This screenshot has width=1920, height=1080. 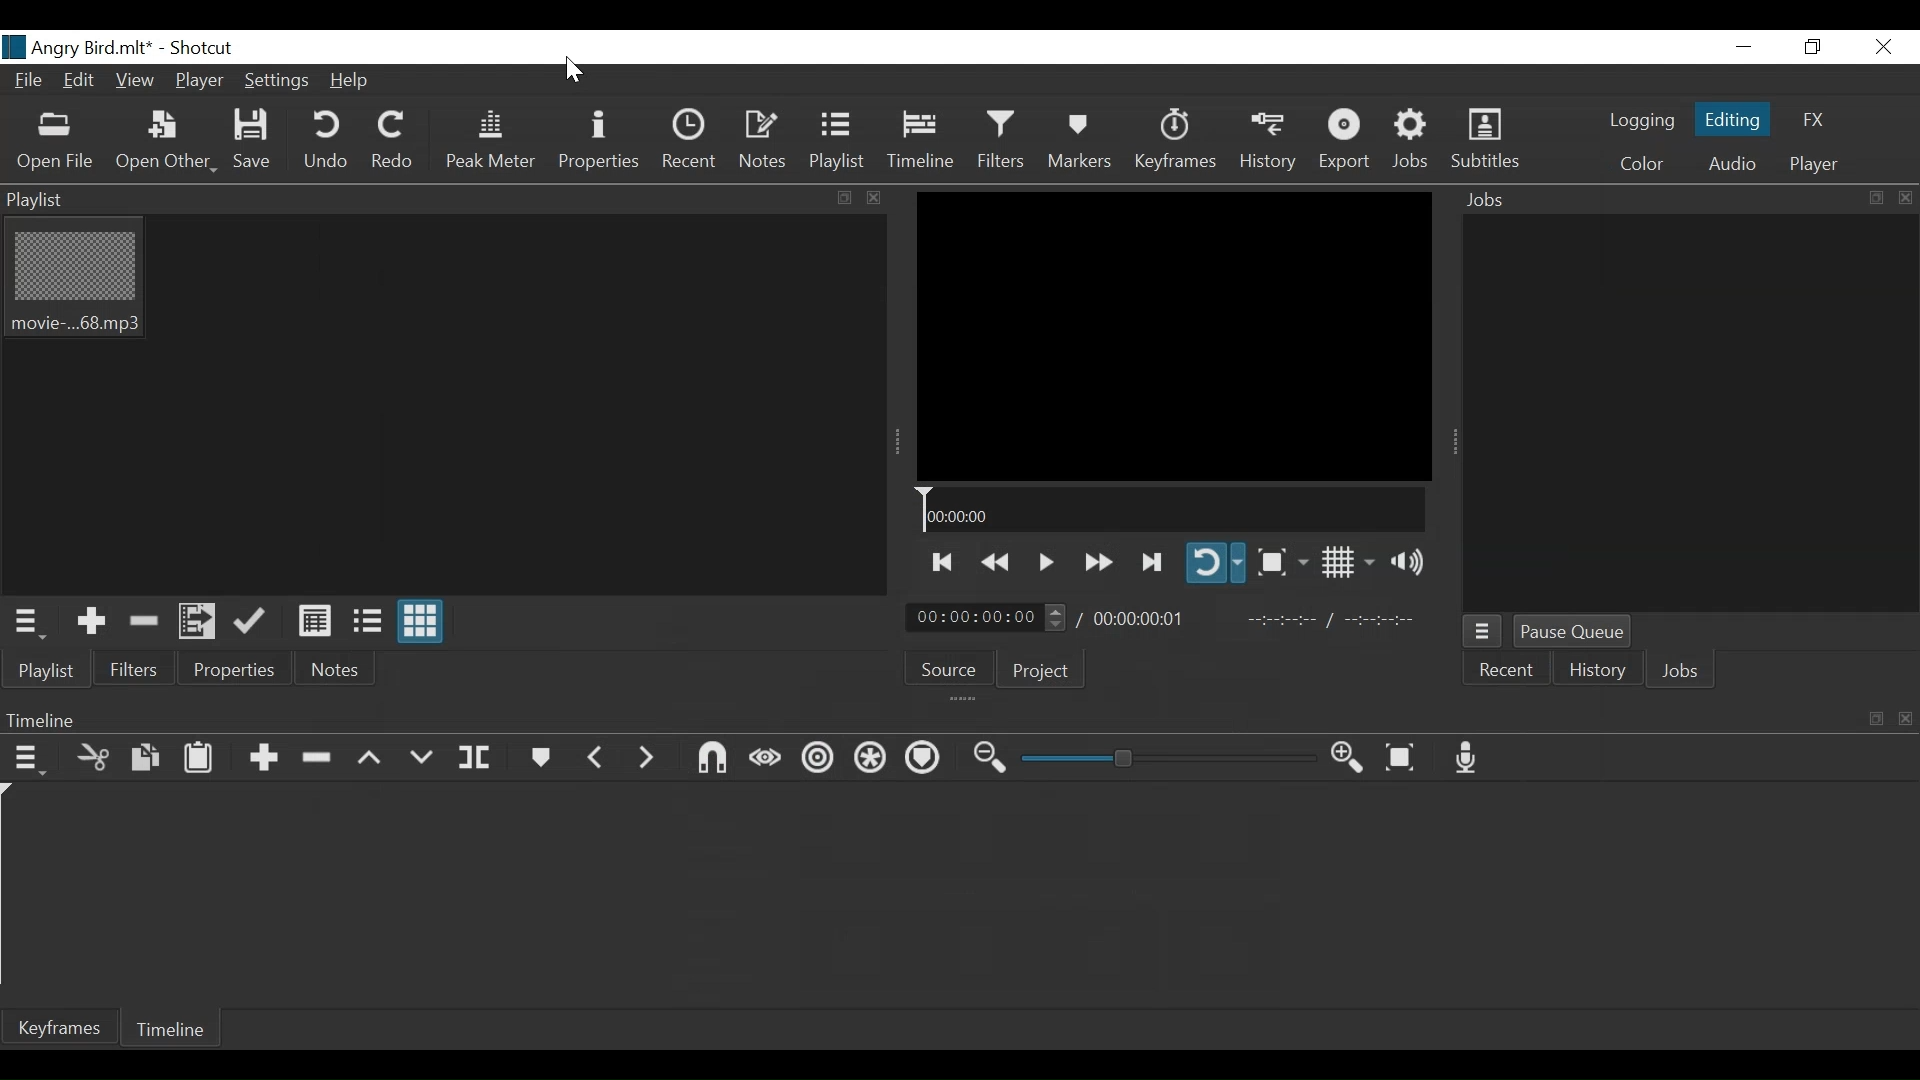 I want to click on Zoom to fit, so click(x=1403, y=757).